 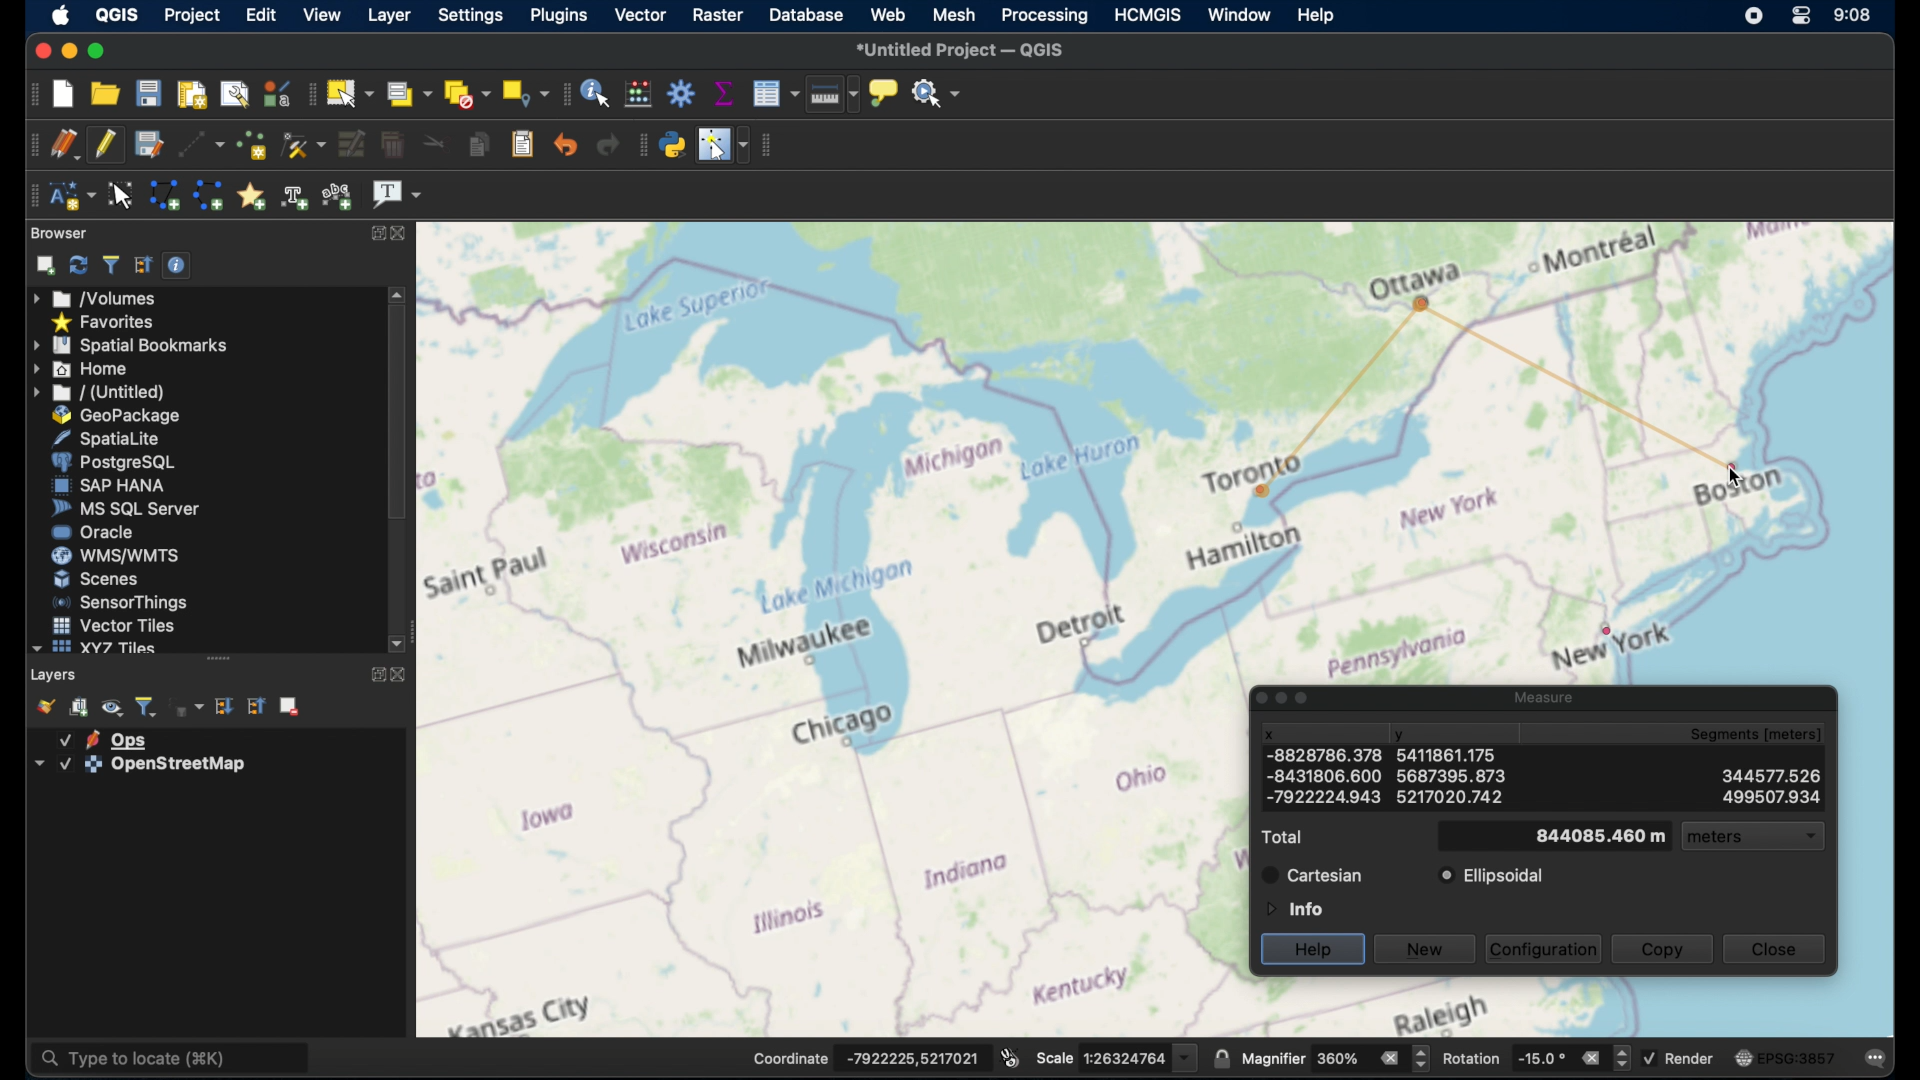 What do you see at coordinates (888, 16) in the screenshot?
I see `web` at bounding box center [888, 16].